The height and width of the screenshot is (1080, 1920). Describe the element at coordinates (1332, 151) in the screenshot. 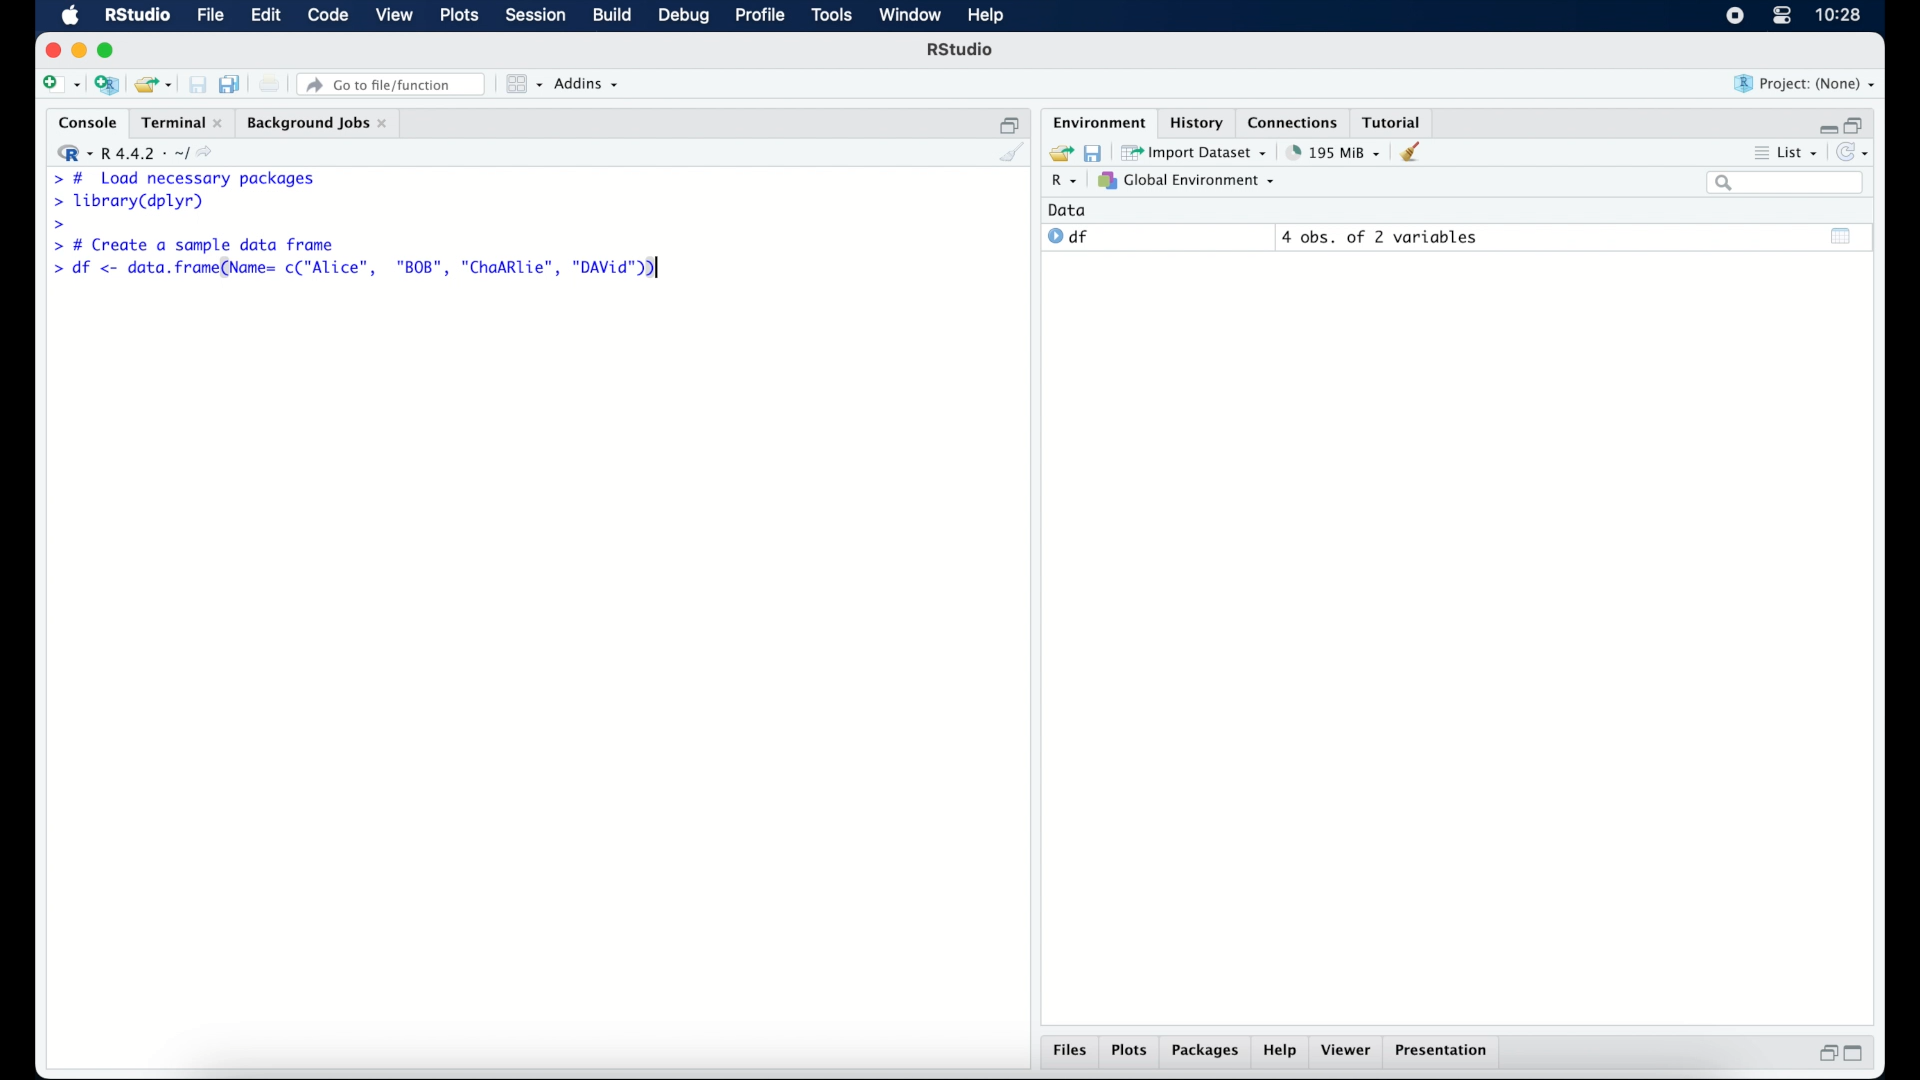

I see `195 MB` at that location.